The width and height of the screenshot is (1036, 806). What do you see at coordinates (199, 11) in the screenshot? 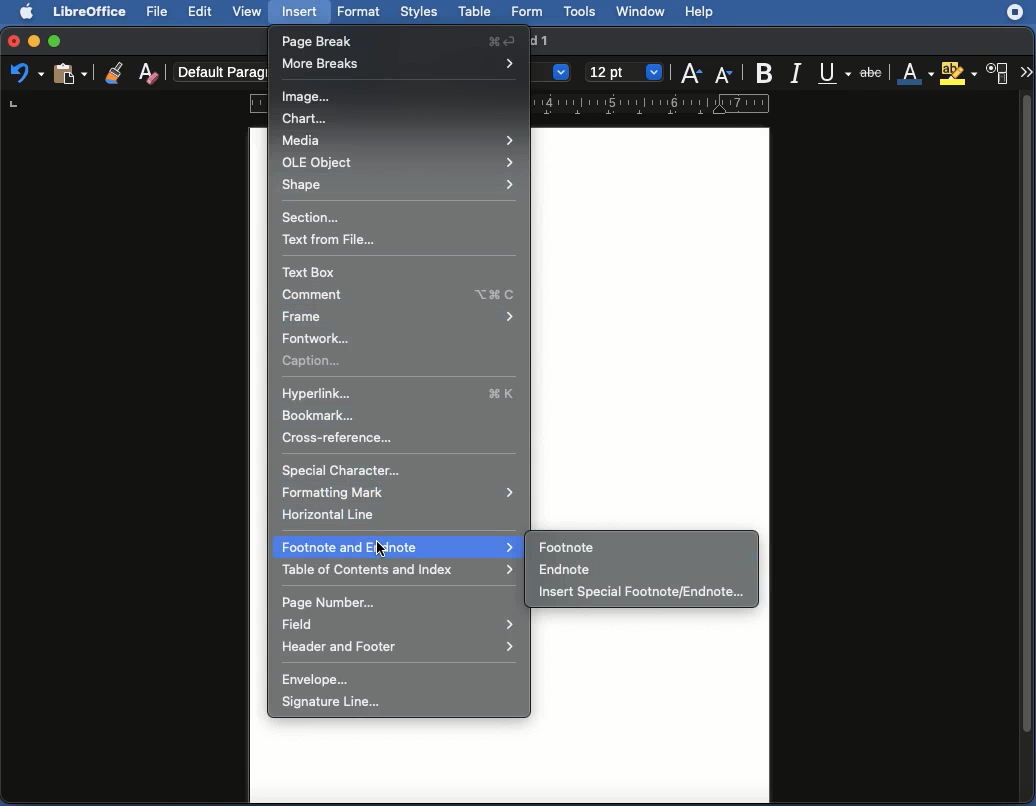
I see `Edit` at bounding box center [199, 11].